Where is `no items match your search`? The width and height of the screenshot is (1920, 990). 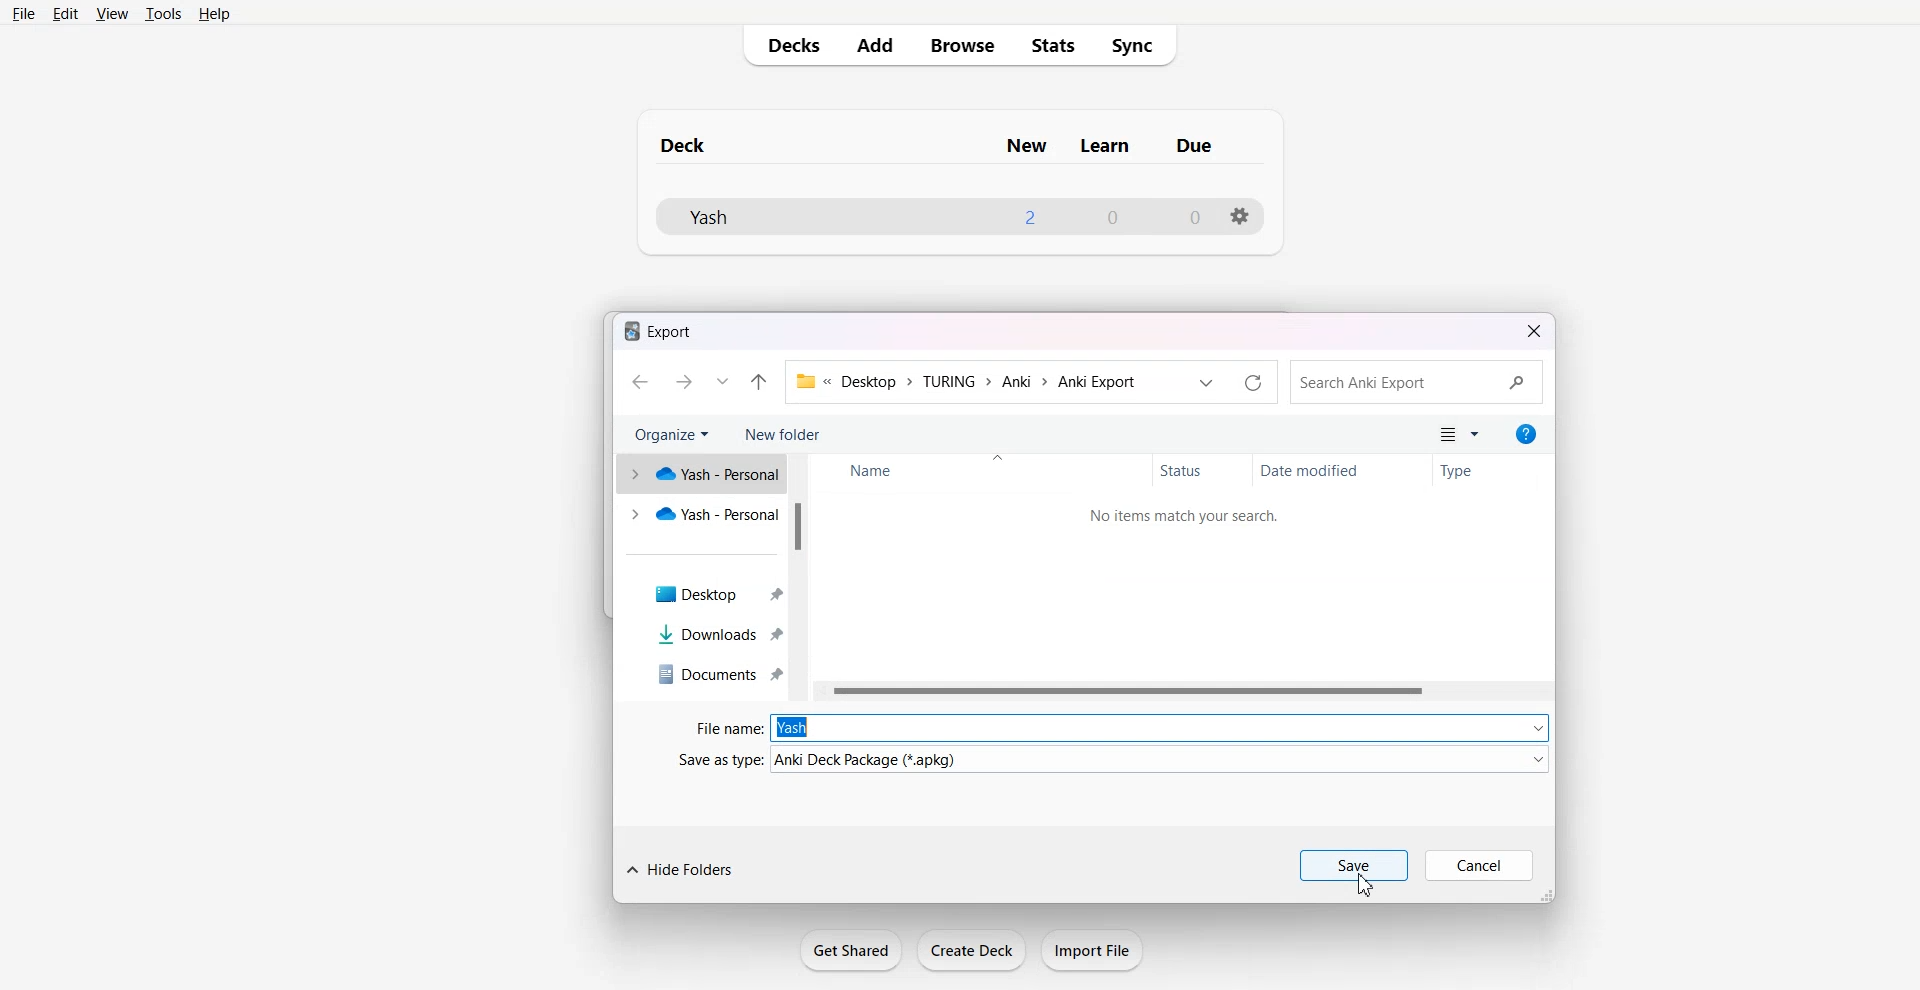
no items match your search is located at coordinates (1182, 515).